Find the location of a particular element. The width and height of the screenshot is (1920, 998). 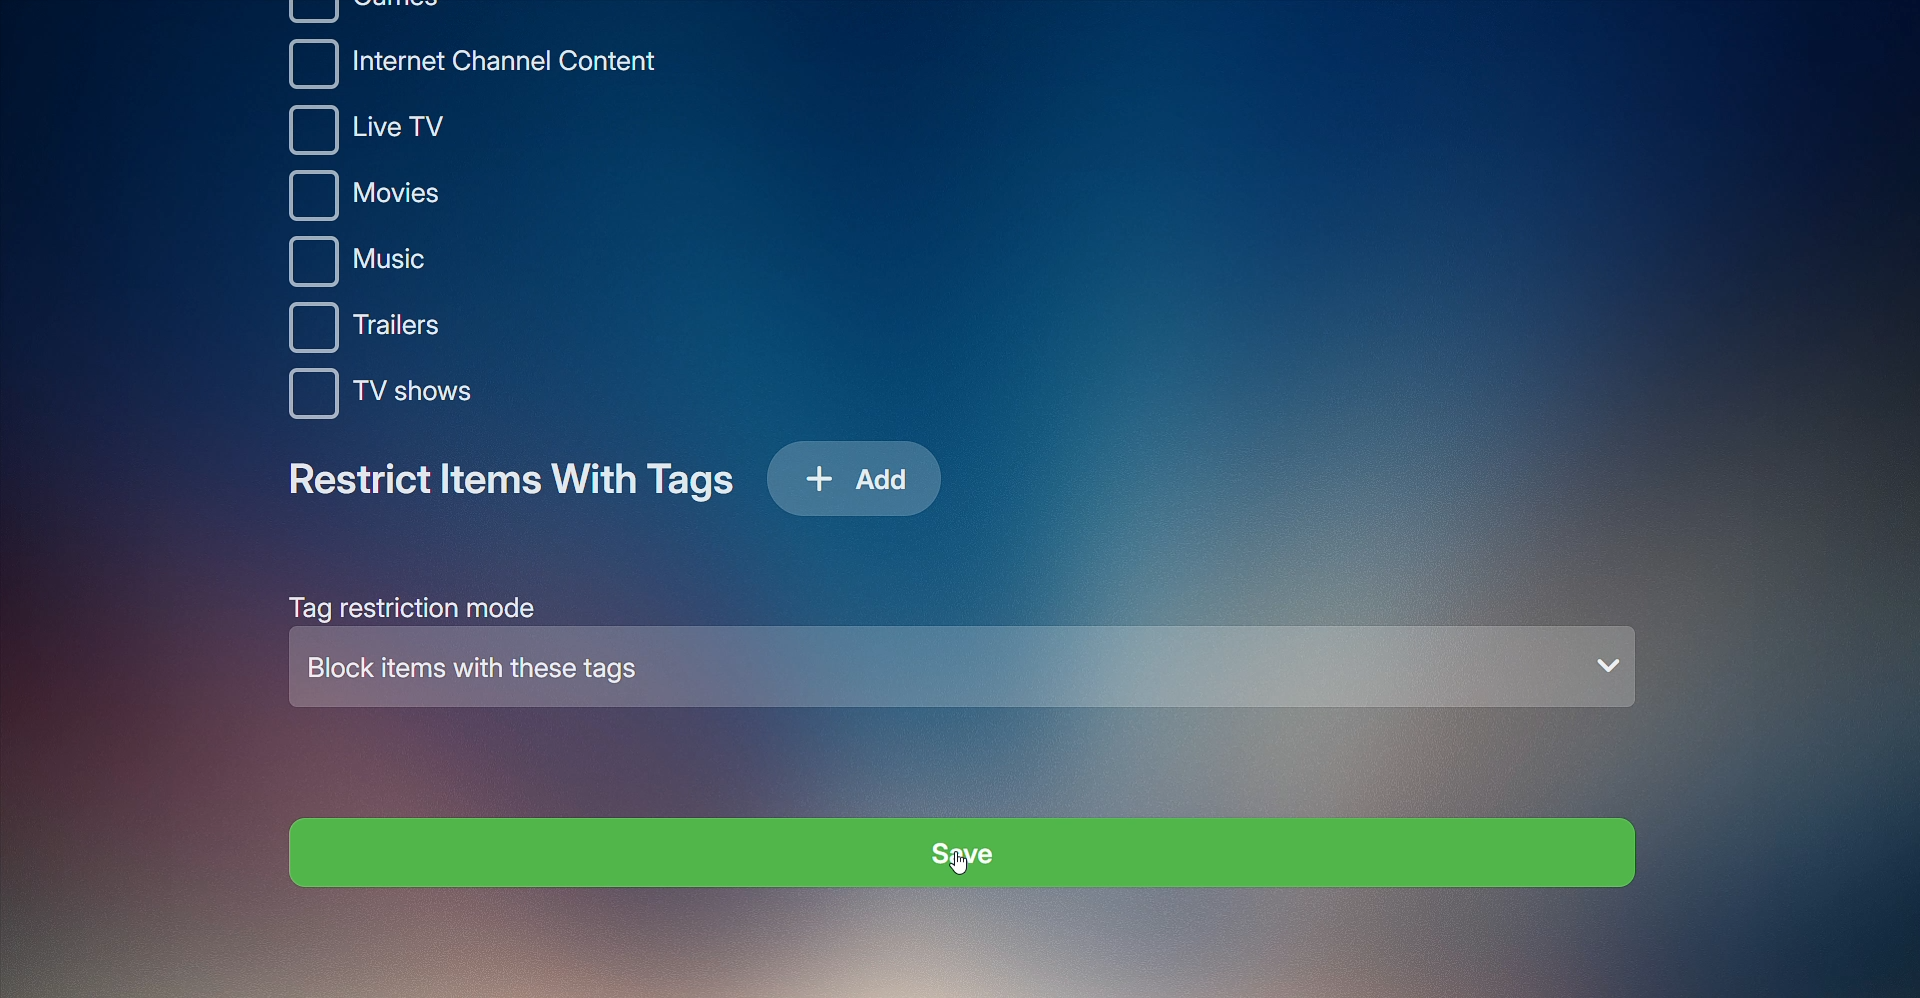

Restrict Items With Tags is located at coordinates (514, 488).